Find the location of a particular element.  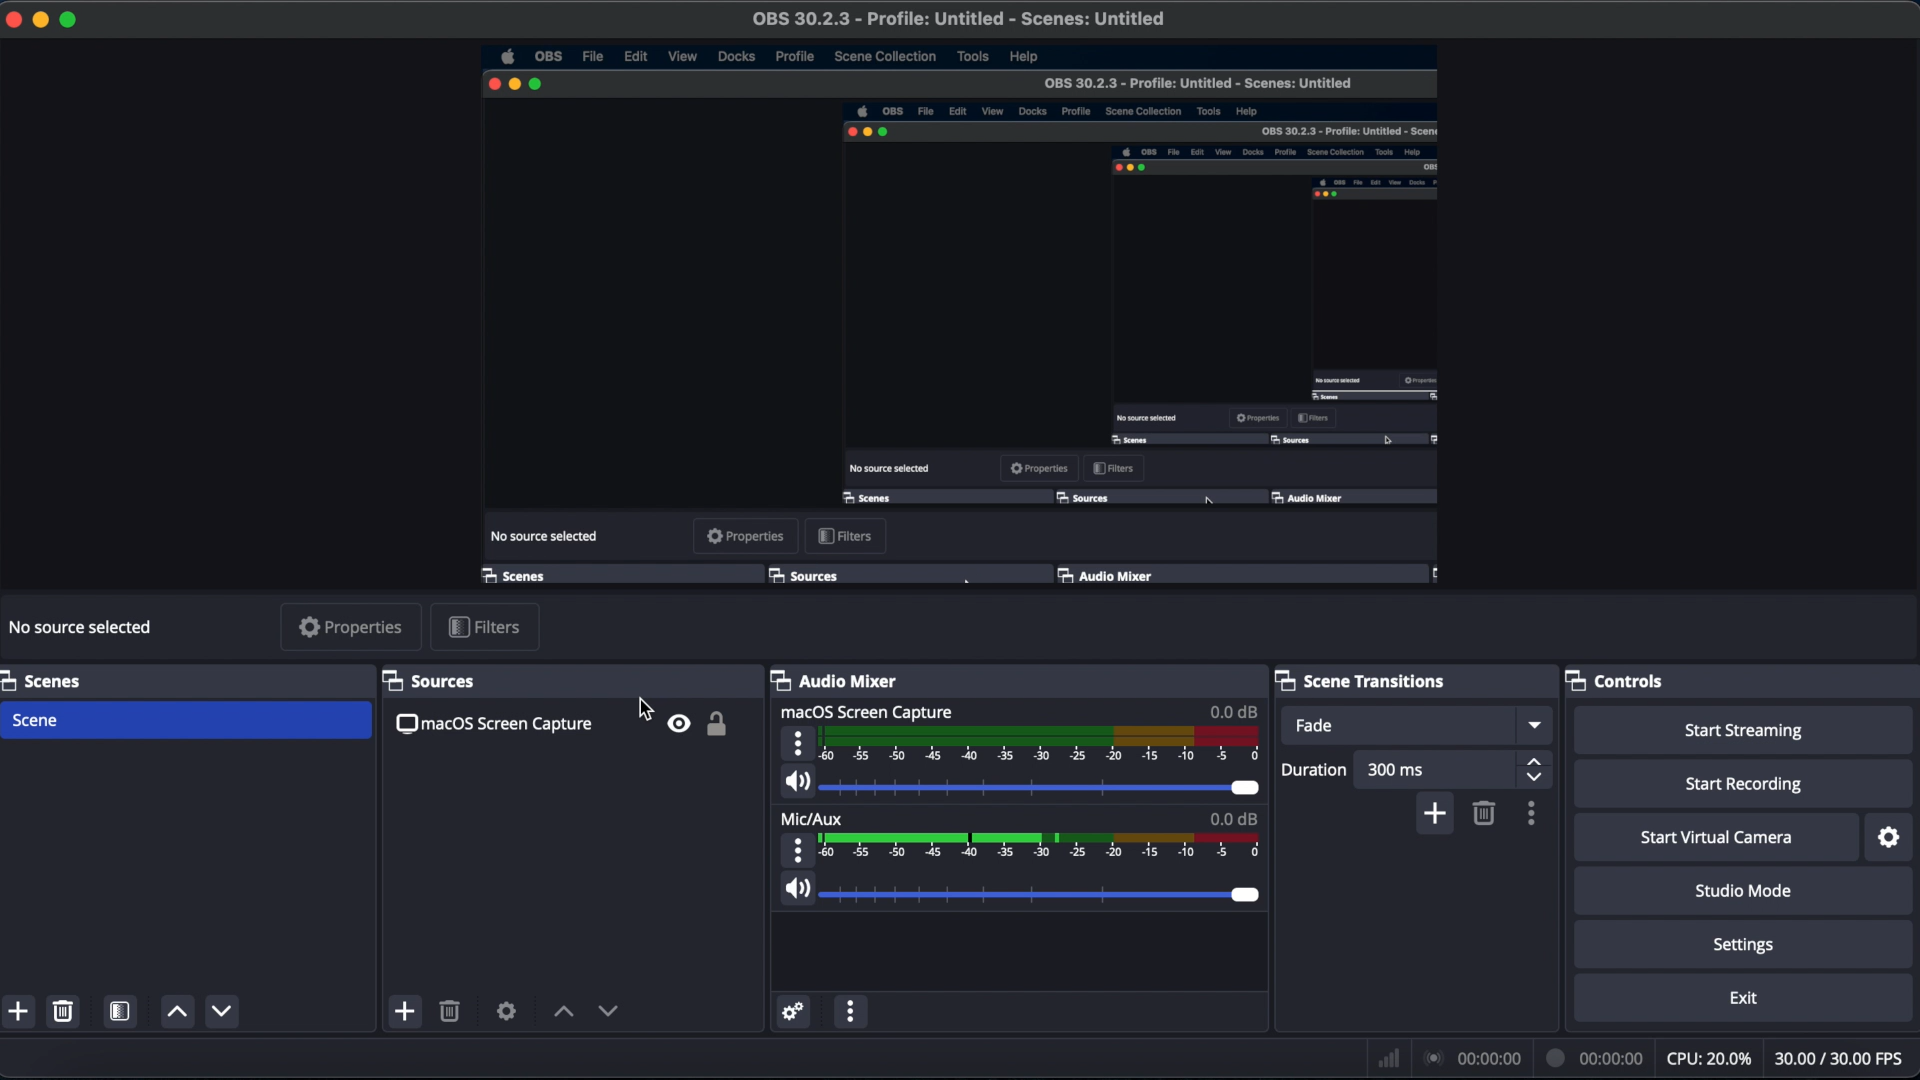

settings is located at coordinates (1748, 946).